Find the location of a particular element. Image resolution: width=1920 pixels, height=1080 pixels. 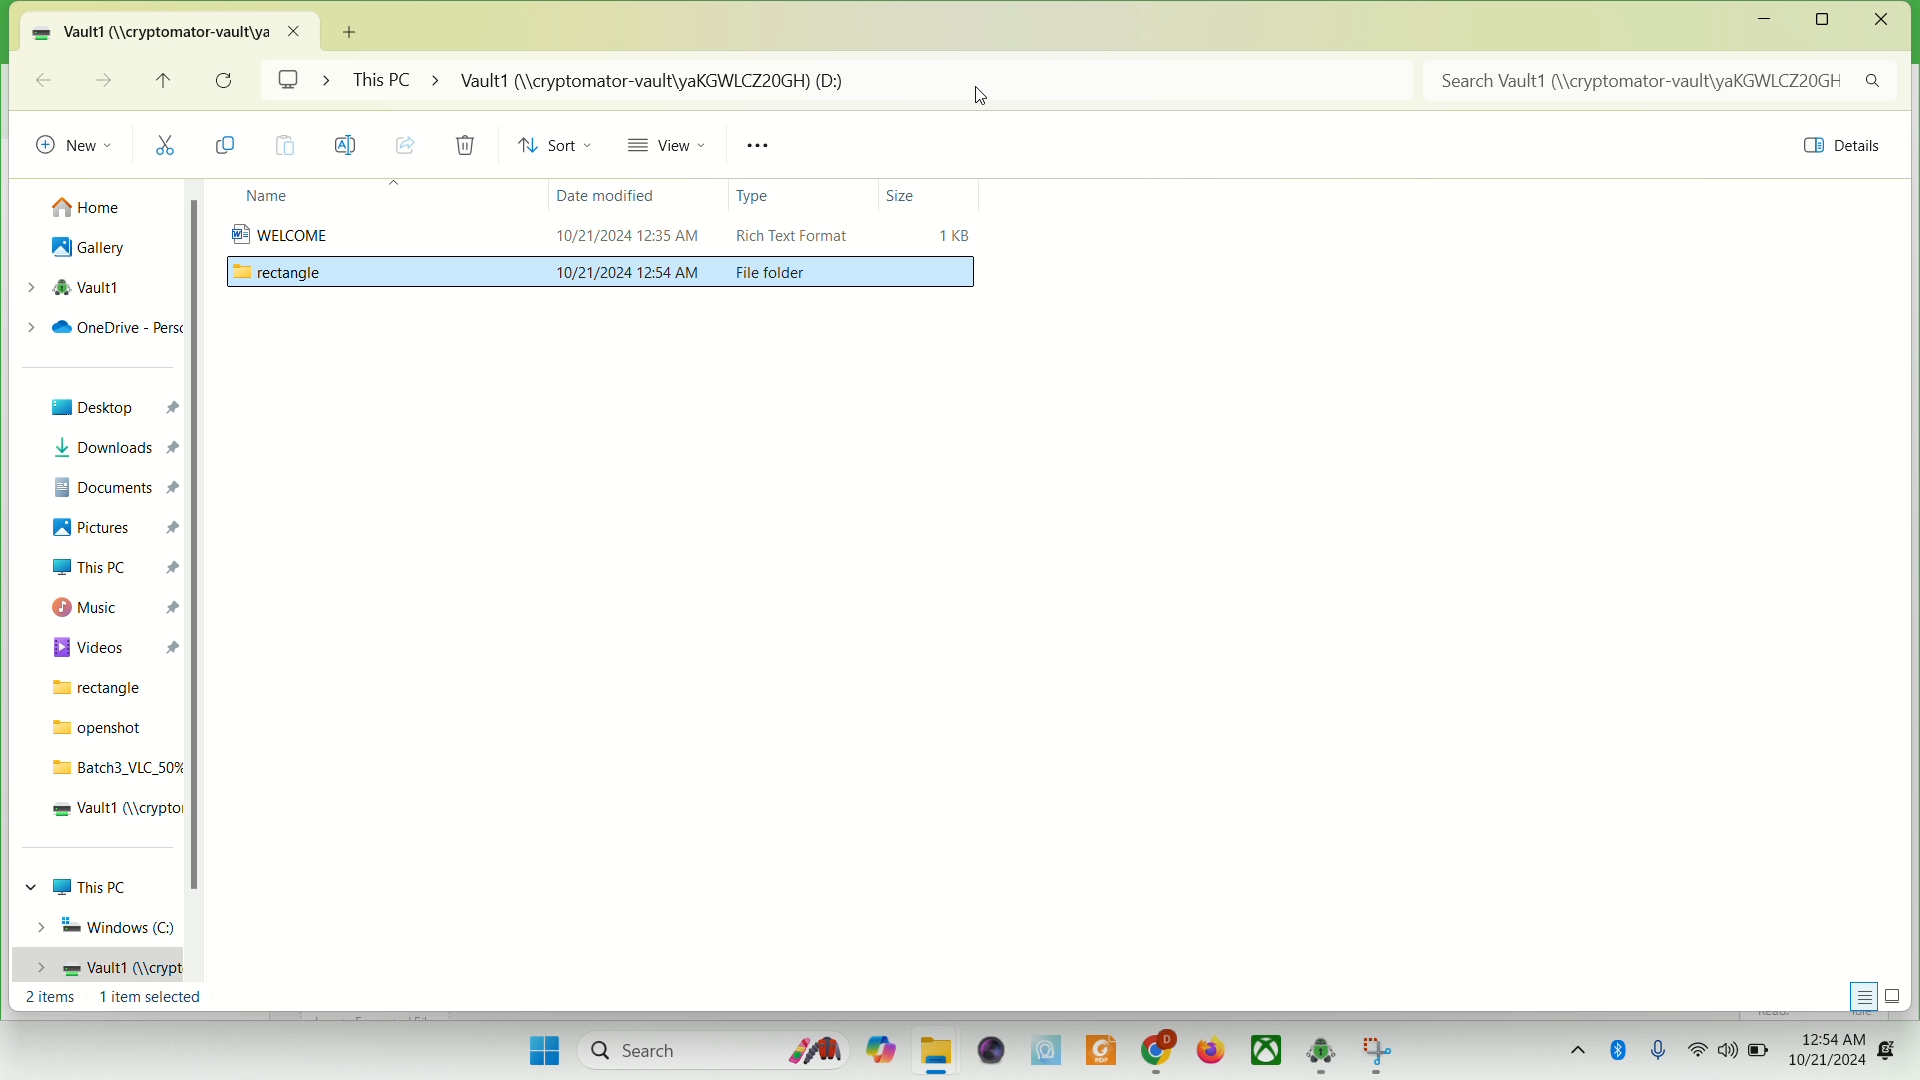

Desktop is located at coordinates (109, 409).